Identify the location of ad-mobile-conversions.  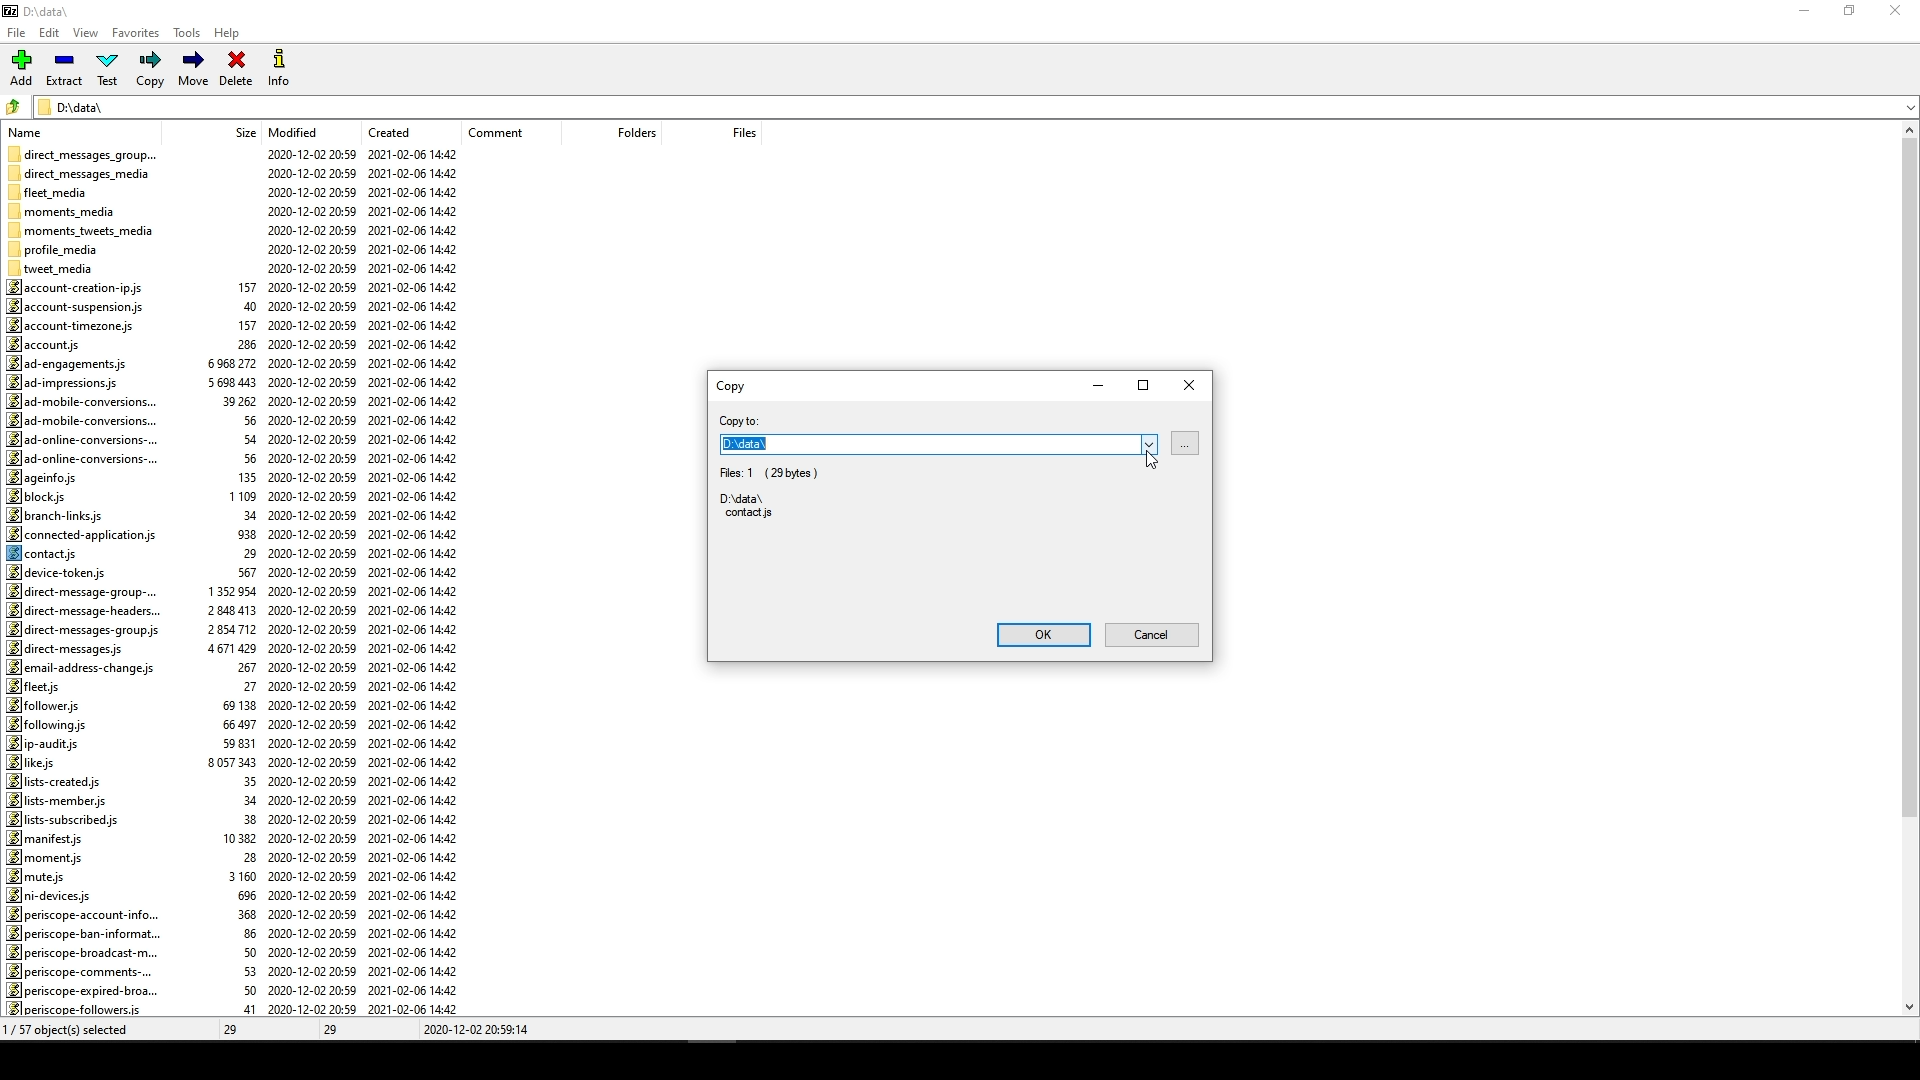
(89, 419).